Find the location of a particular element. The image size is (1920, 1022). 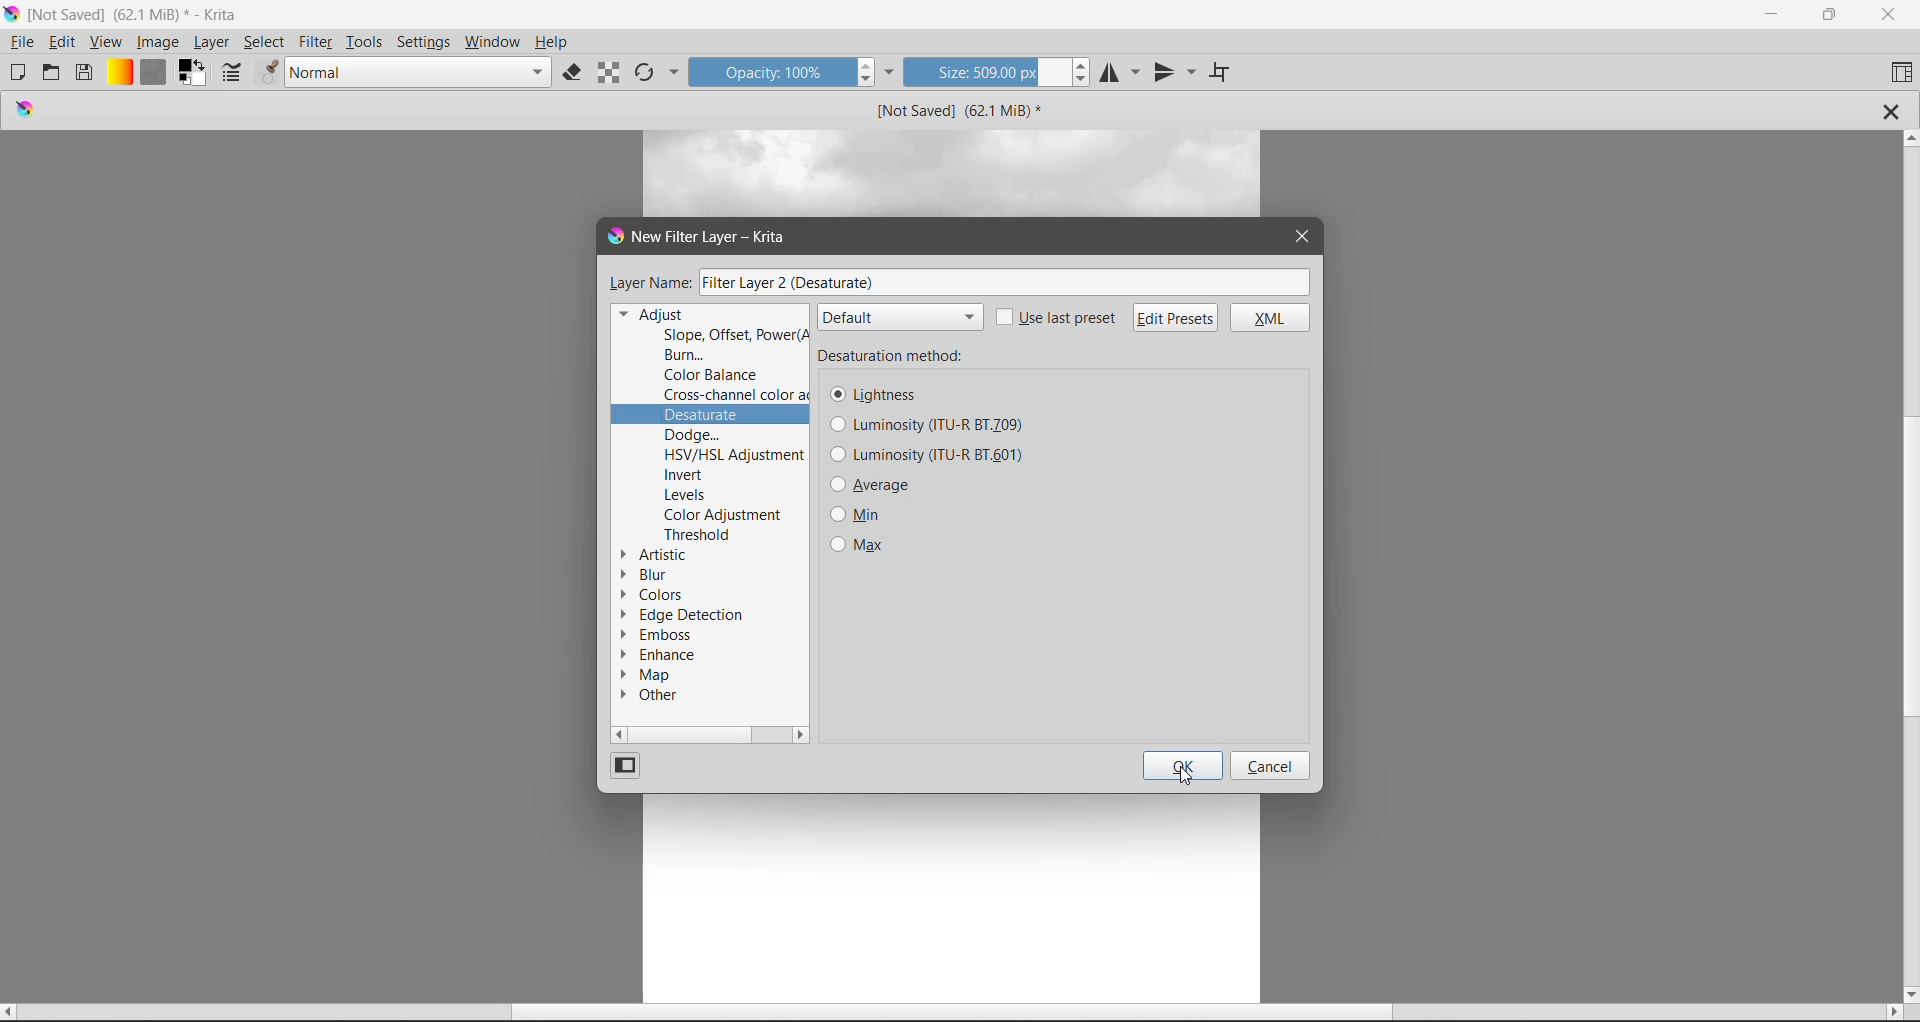

Select is located at coordinates (263, 42).